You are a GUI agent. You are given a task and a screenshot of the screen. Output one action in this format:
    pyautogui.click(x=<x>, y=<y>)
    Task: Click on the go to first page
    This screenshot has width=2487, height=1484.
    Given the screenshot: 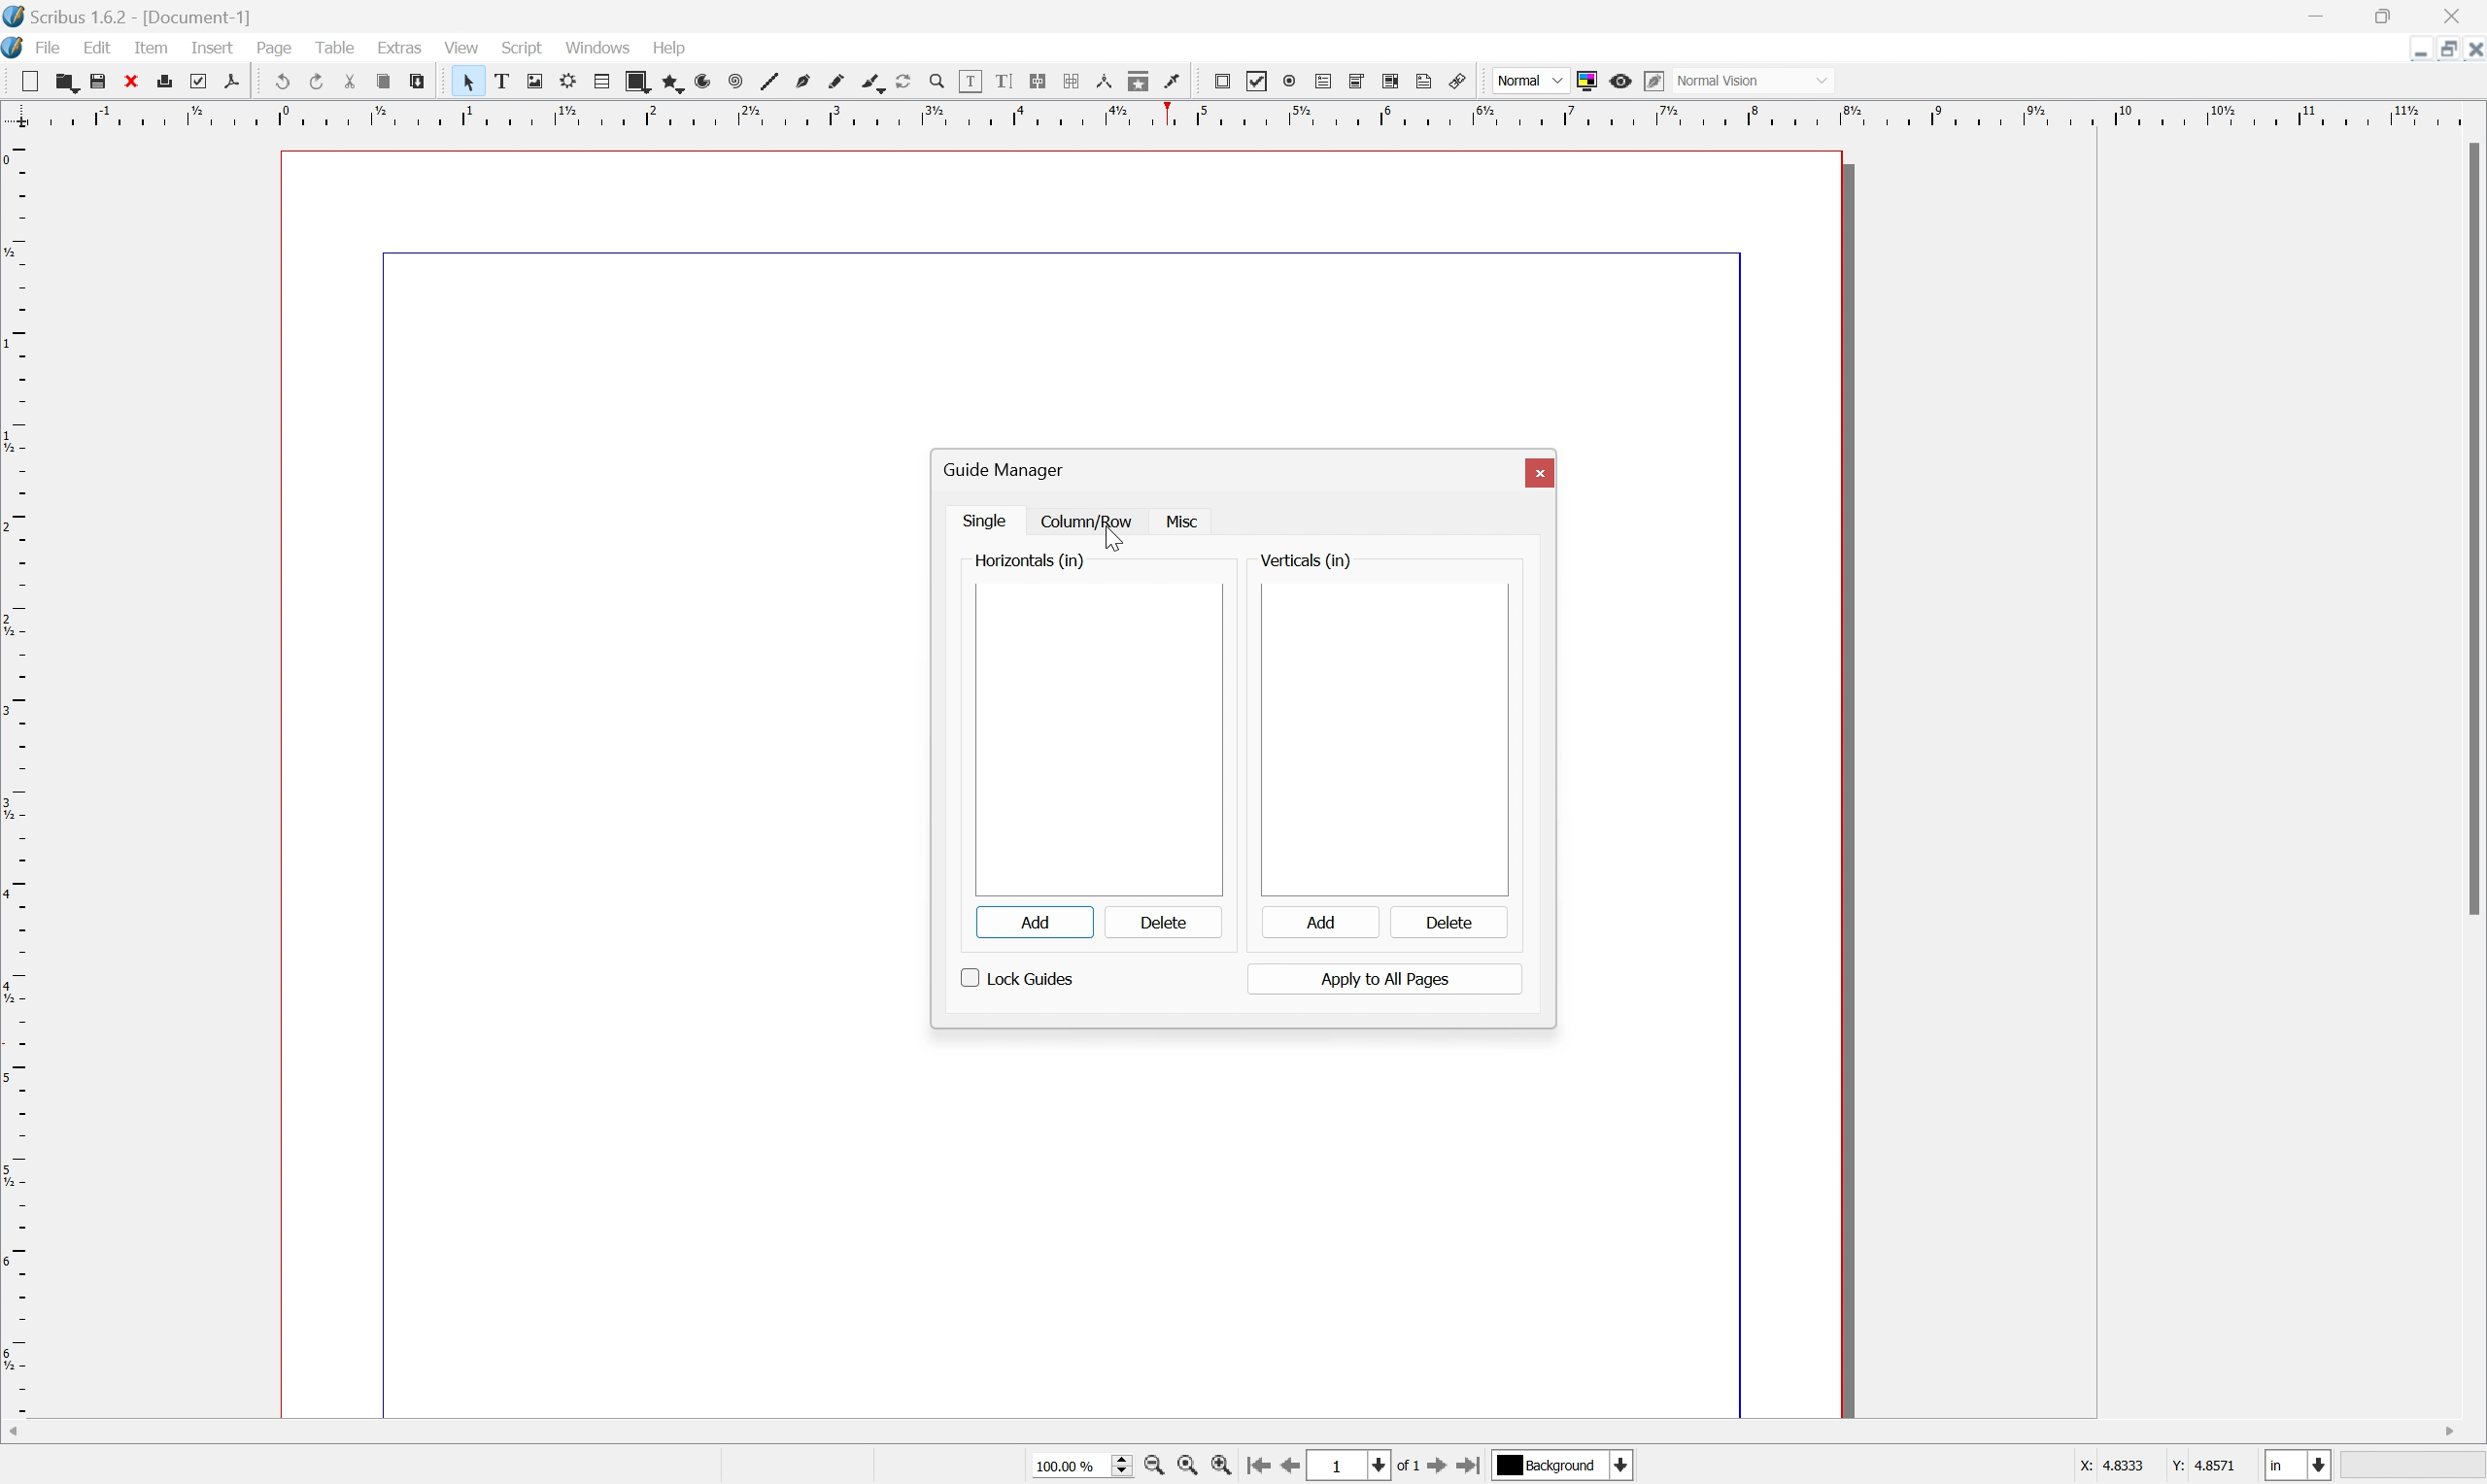 What is the action you would take?
    pyautogui.click(x=1258, y=1466)
    